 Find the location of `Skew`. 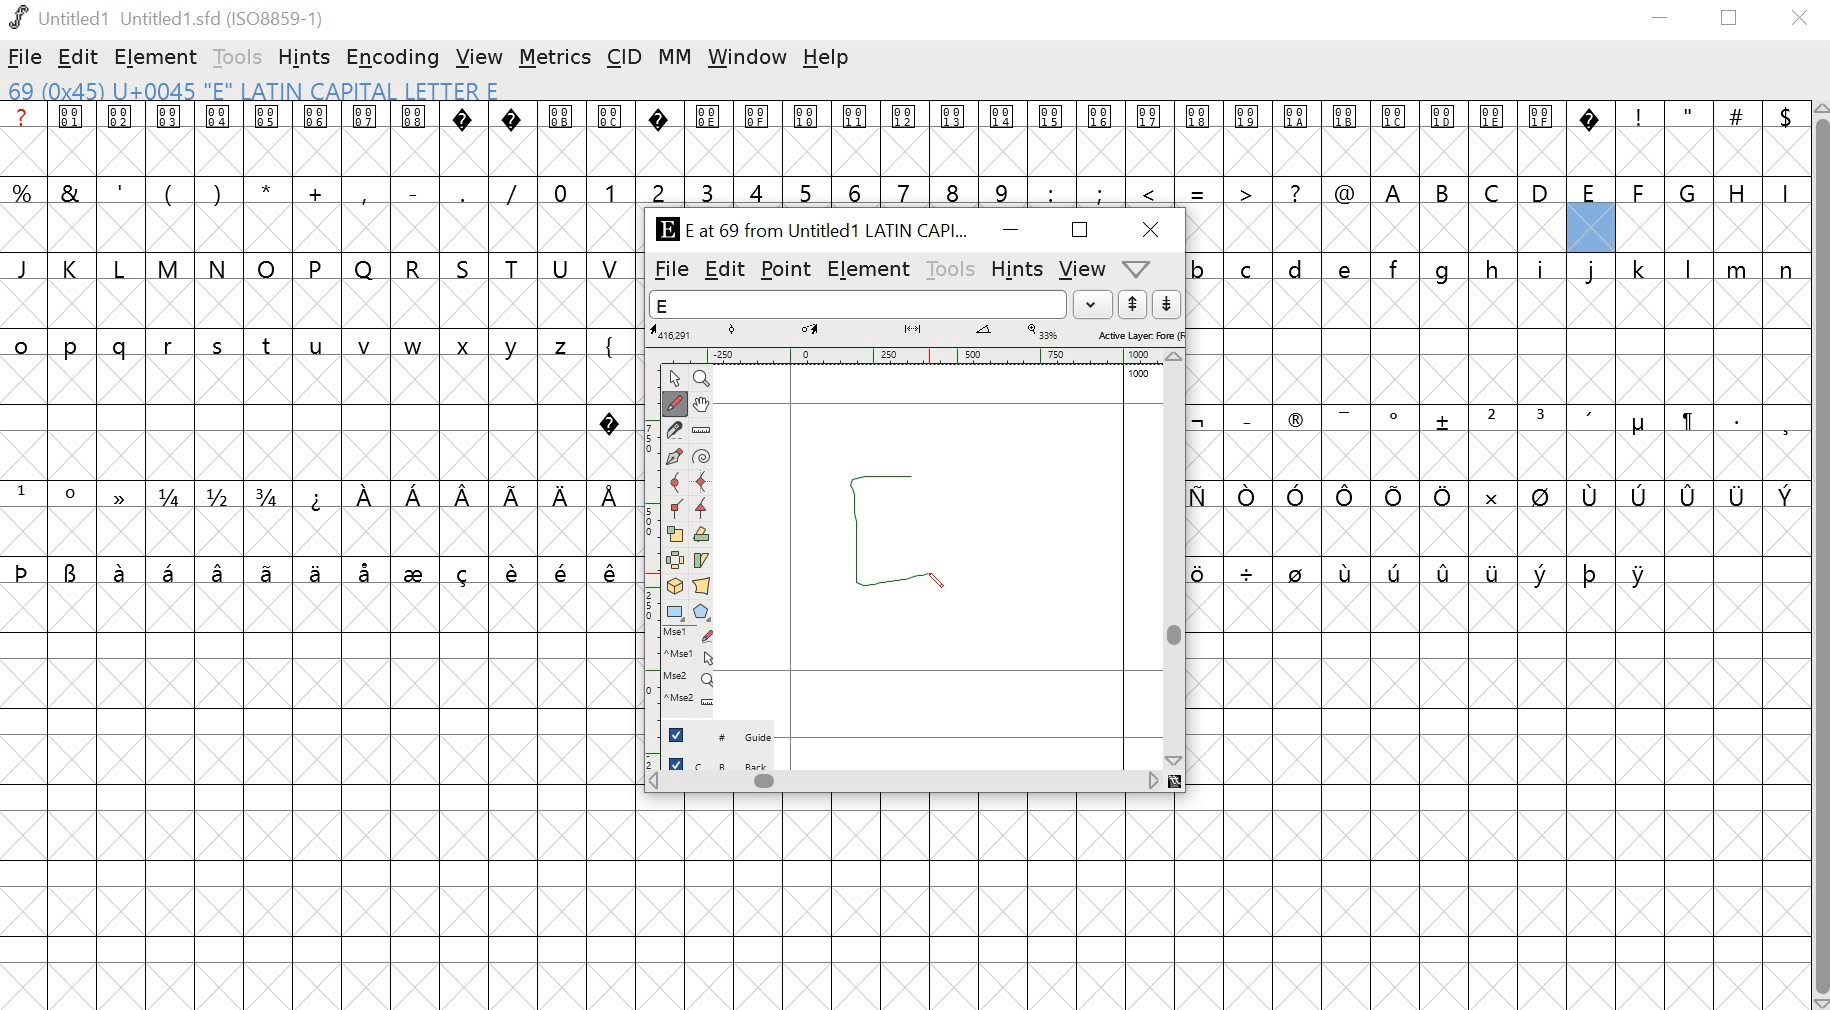

Skew is located at coordinates (704, 560).